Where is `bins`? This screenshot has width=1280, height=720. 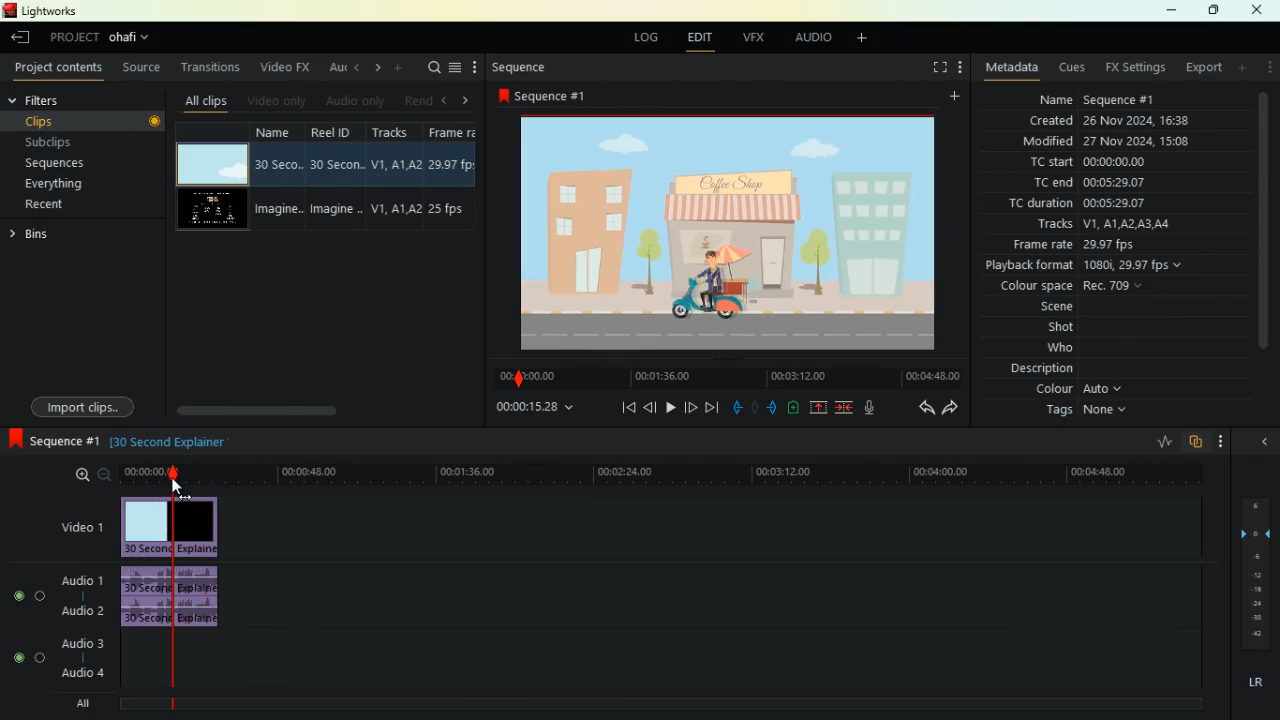
bins is located at coordinates (39, 236).